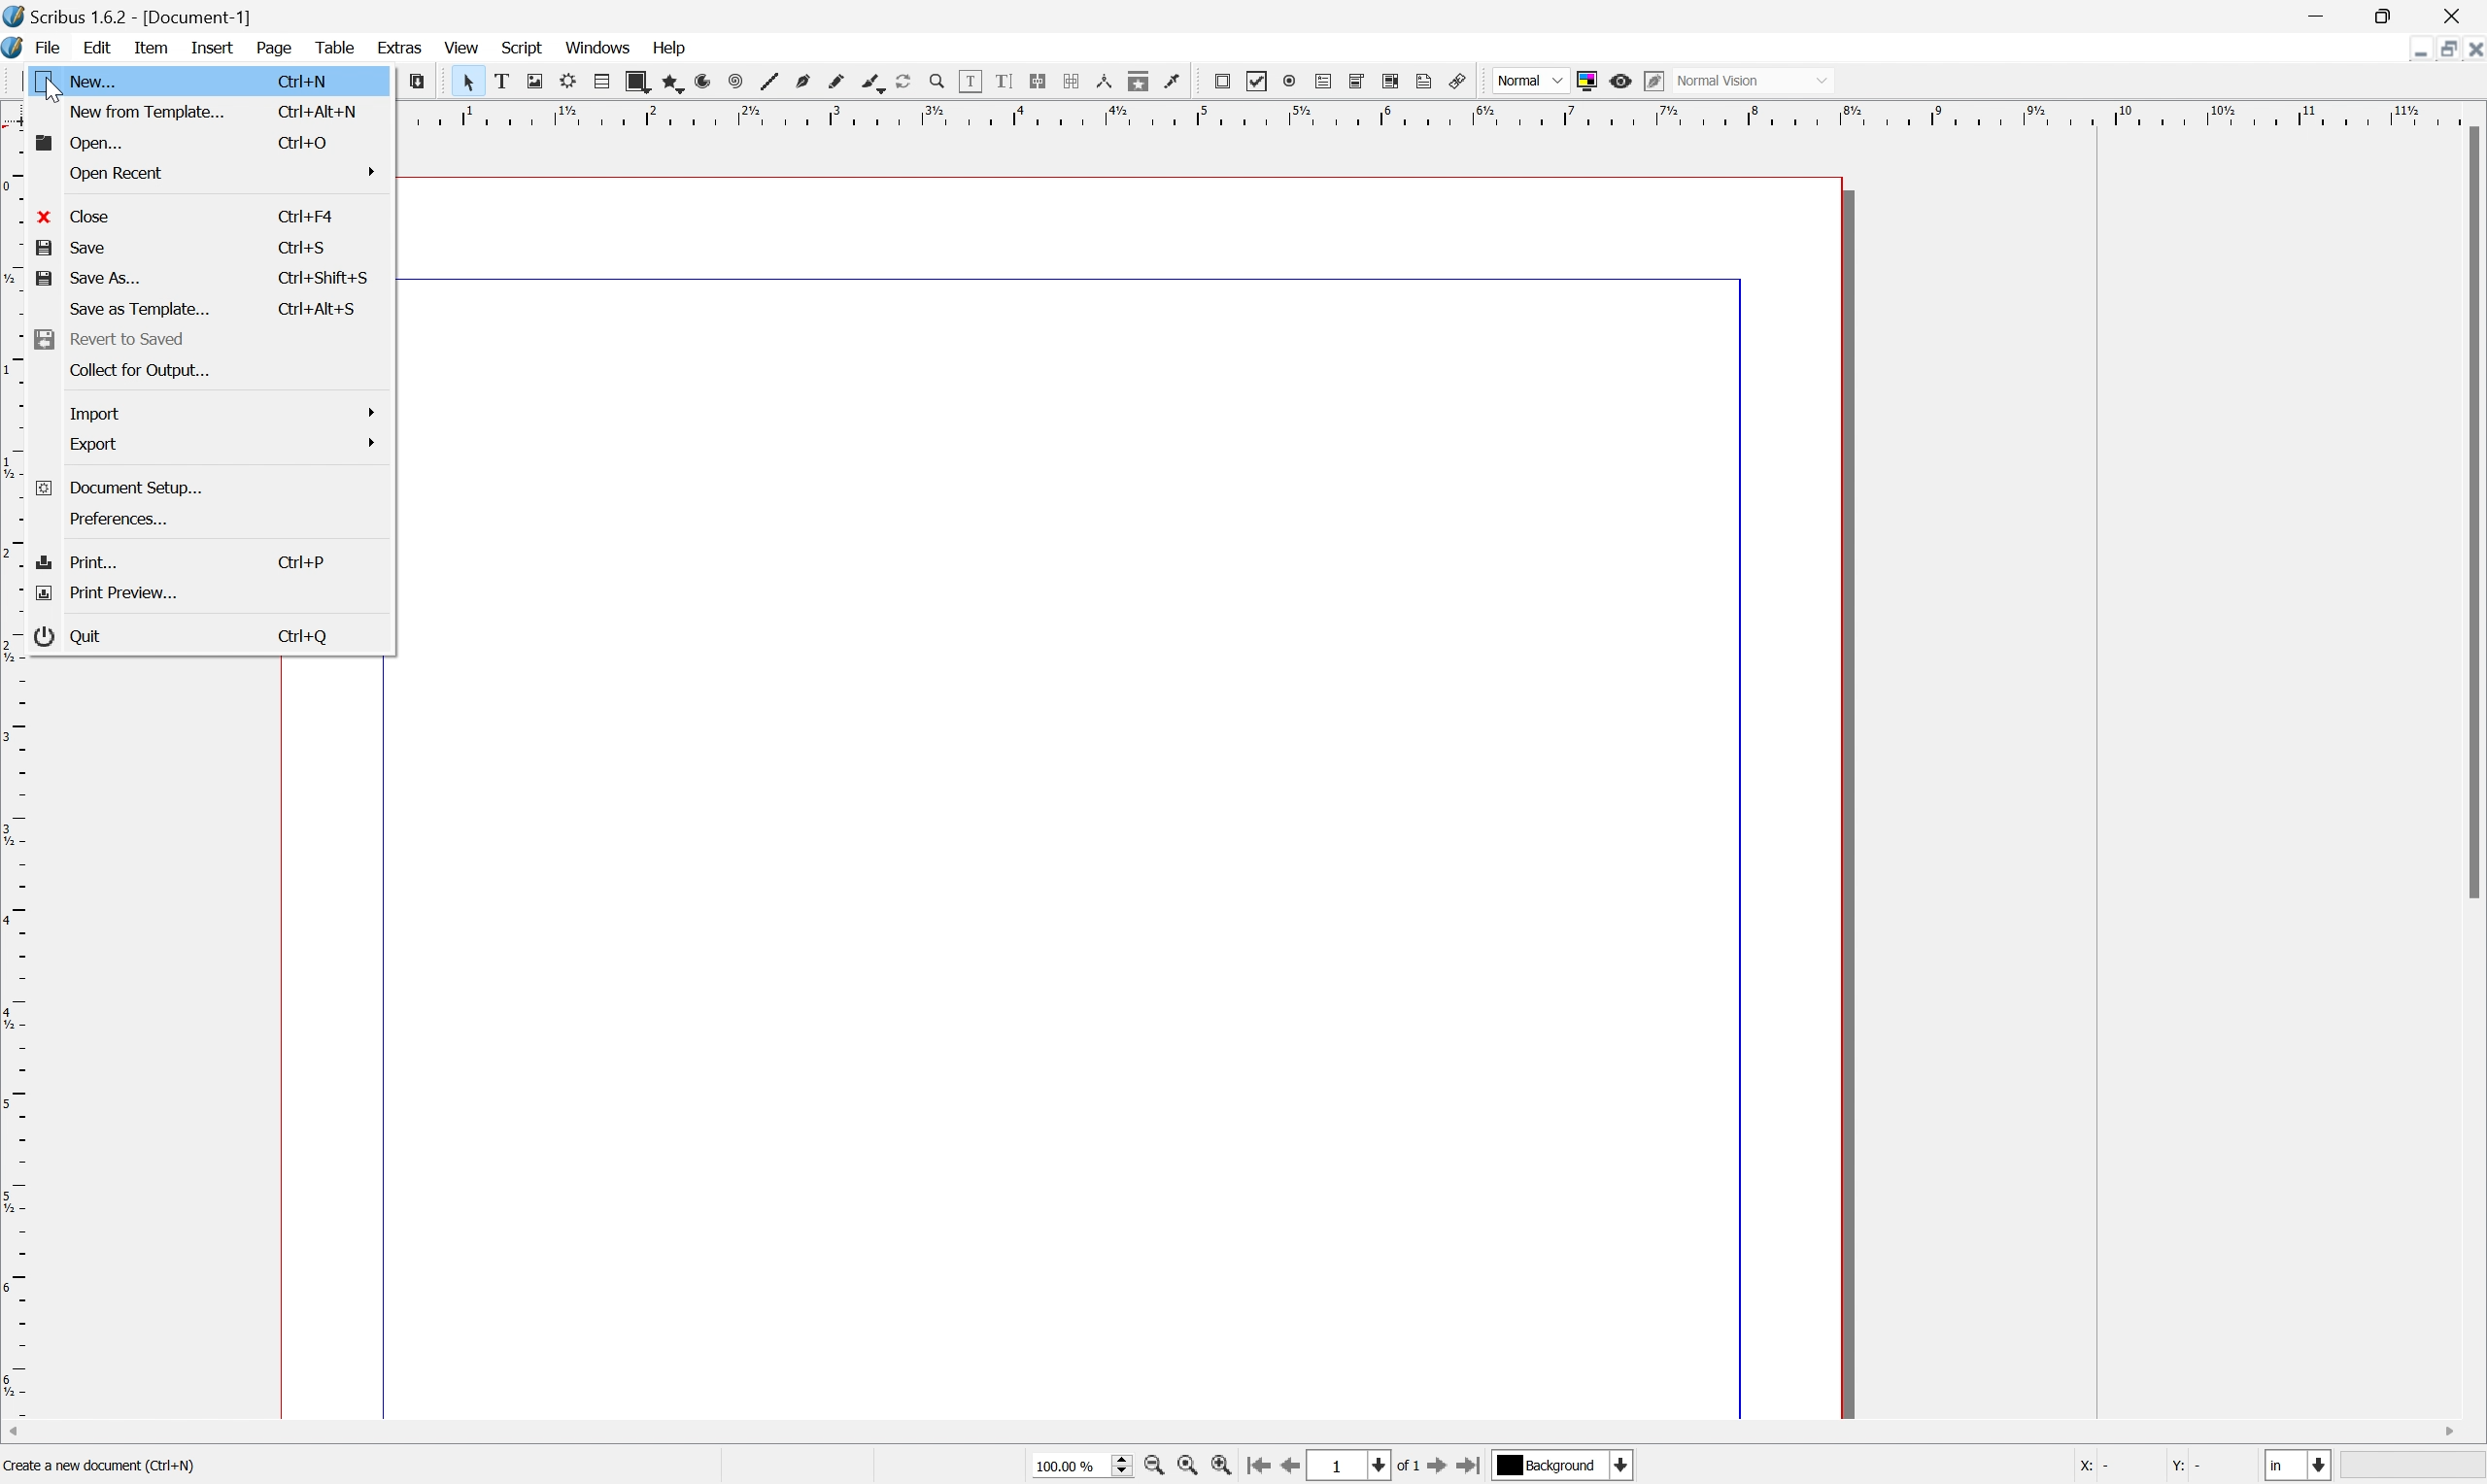 The image size is (2487, 1484). What do you see at coordinates (1074, 1464) in the screenshot?
I see `100.00%` at bounding box center [1074, 1464].